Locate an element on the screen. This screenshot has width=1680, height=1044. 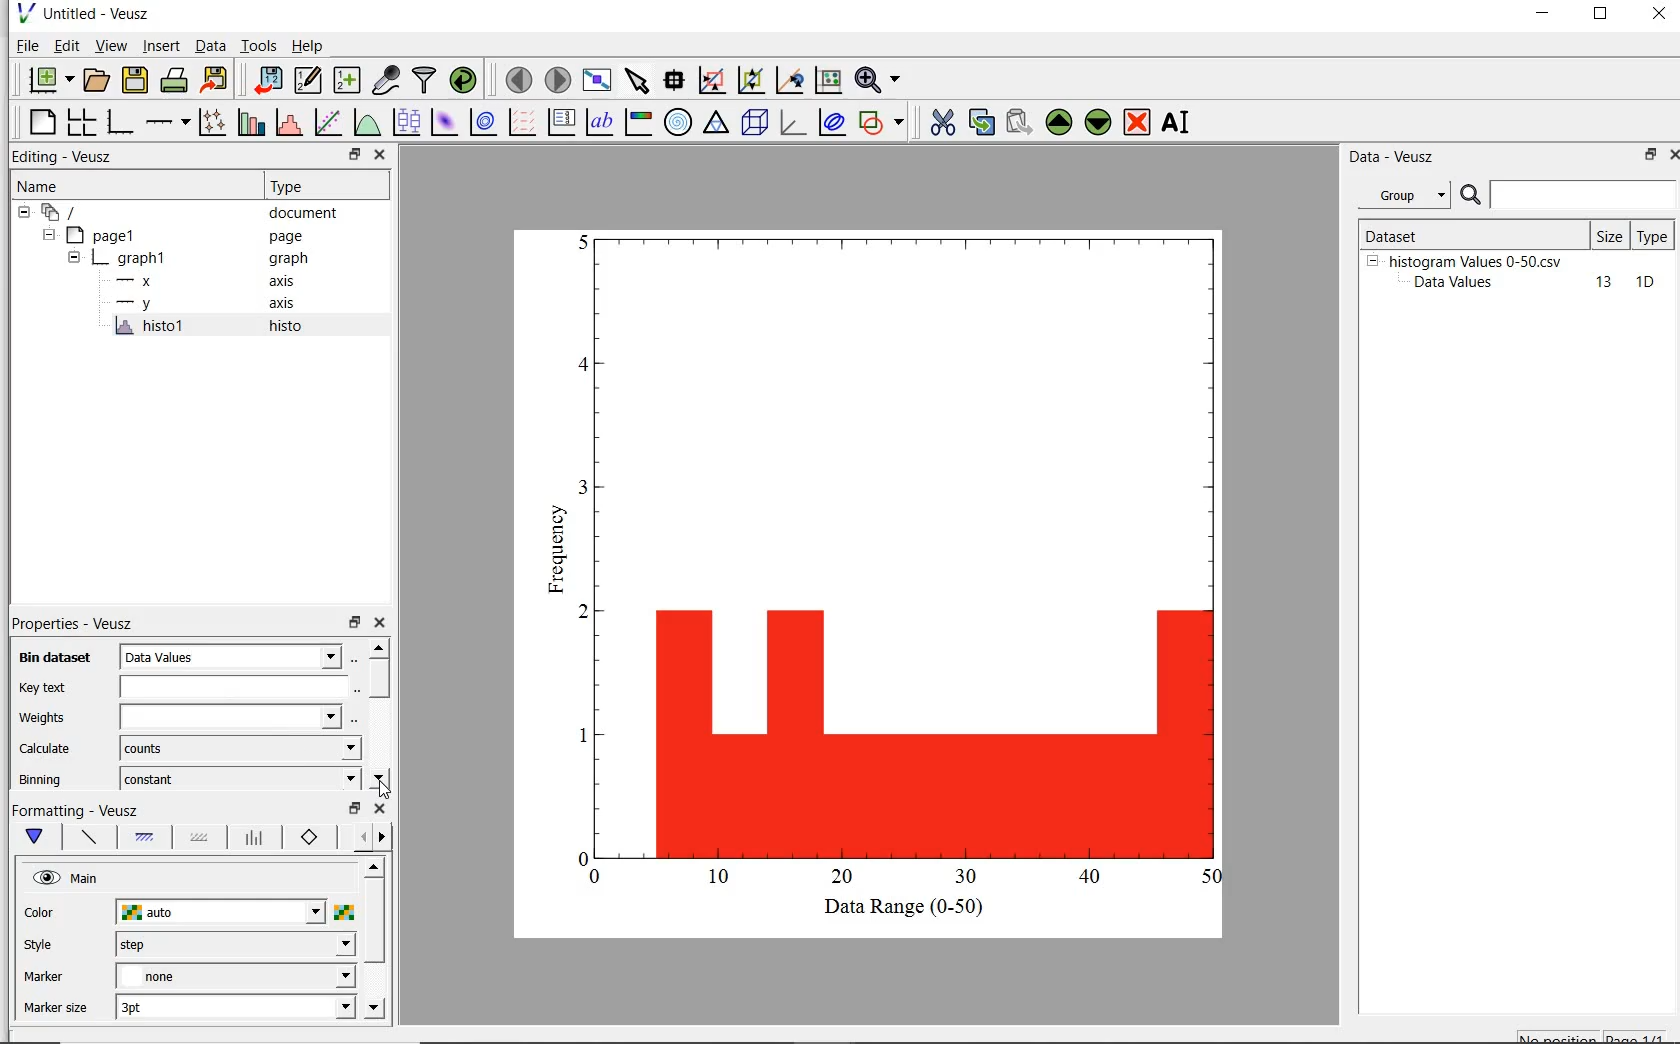
plot points with line and error bars is located at coordinates (213, 121).